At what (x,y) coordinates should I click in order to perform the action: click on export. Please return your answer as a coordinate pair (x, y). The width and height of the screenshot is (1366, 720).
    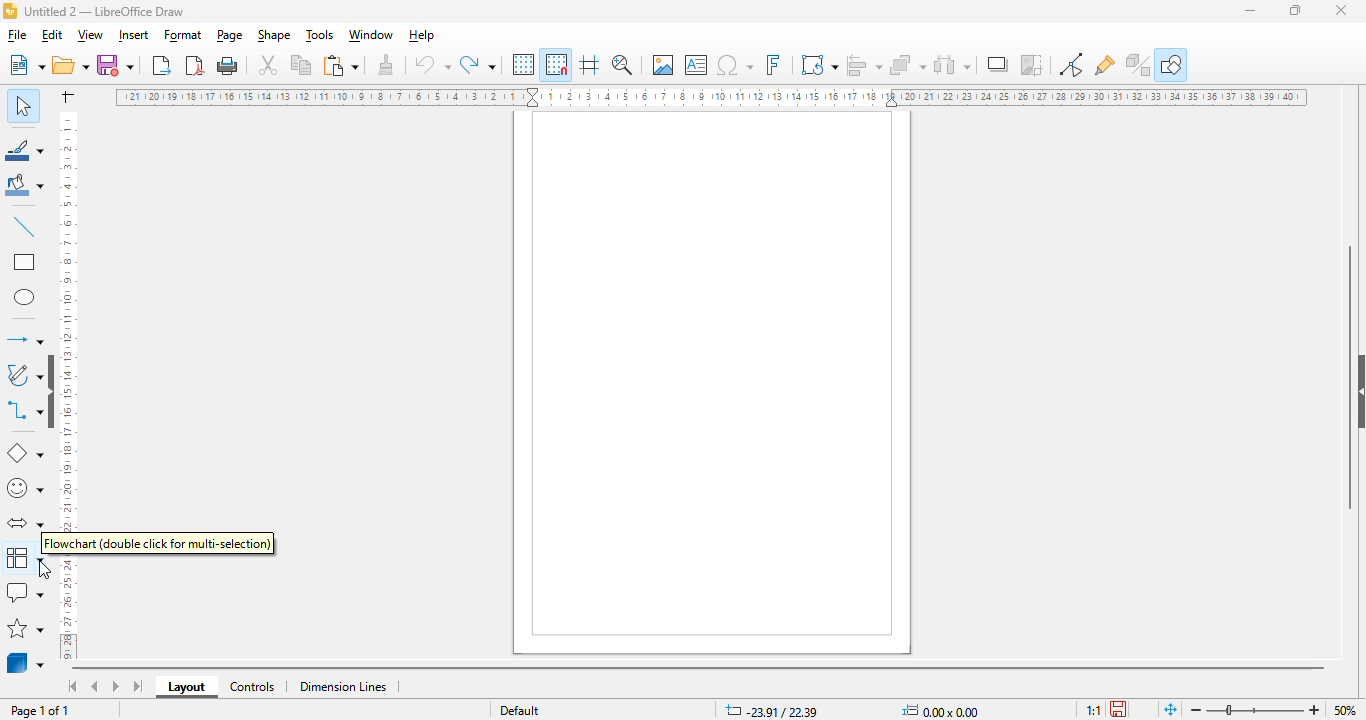
    Looking at the image, I should click on (162, 66).